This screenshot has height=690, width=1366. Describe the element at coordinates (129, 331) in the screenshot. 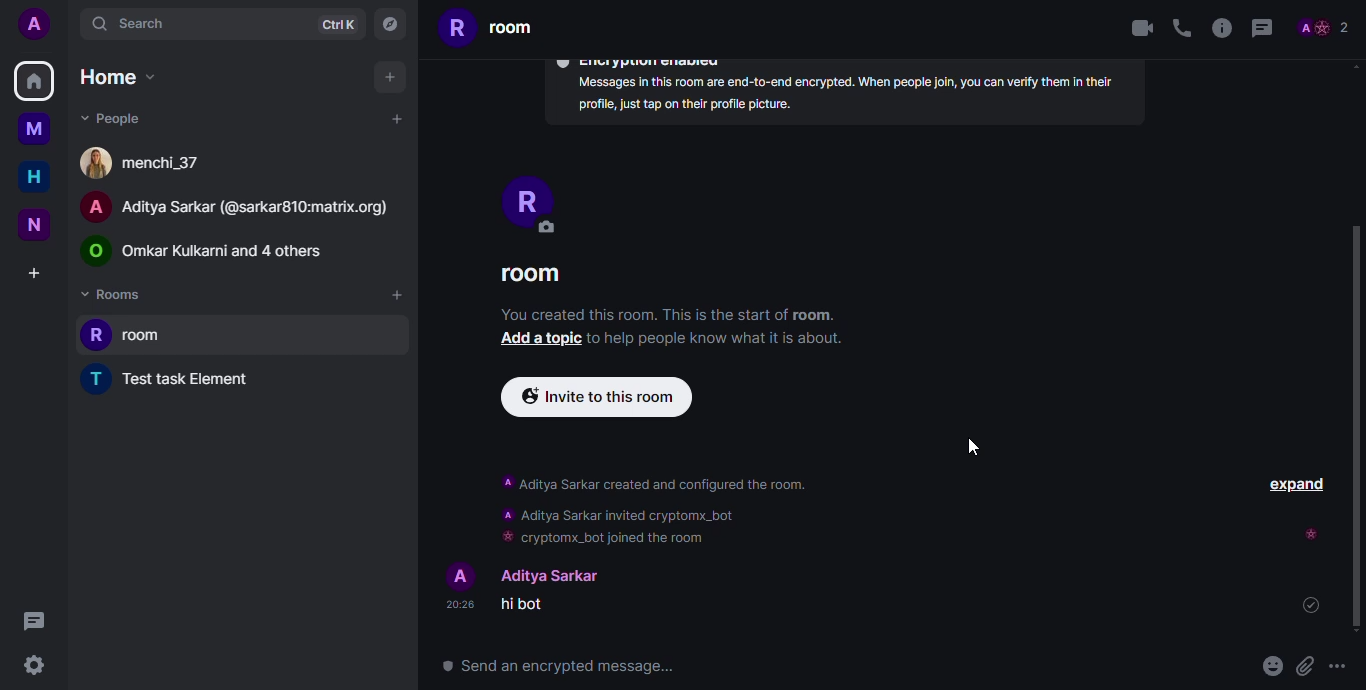

I see `room` at that location.